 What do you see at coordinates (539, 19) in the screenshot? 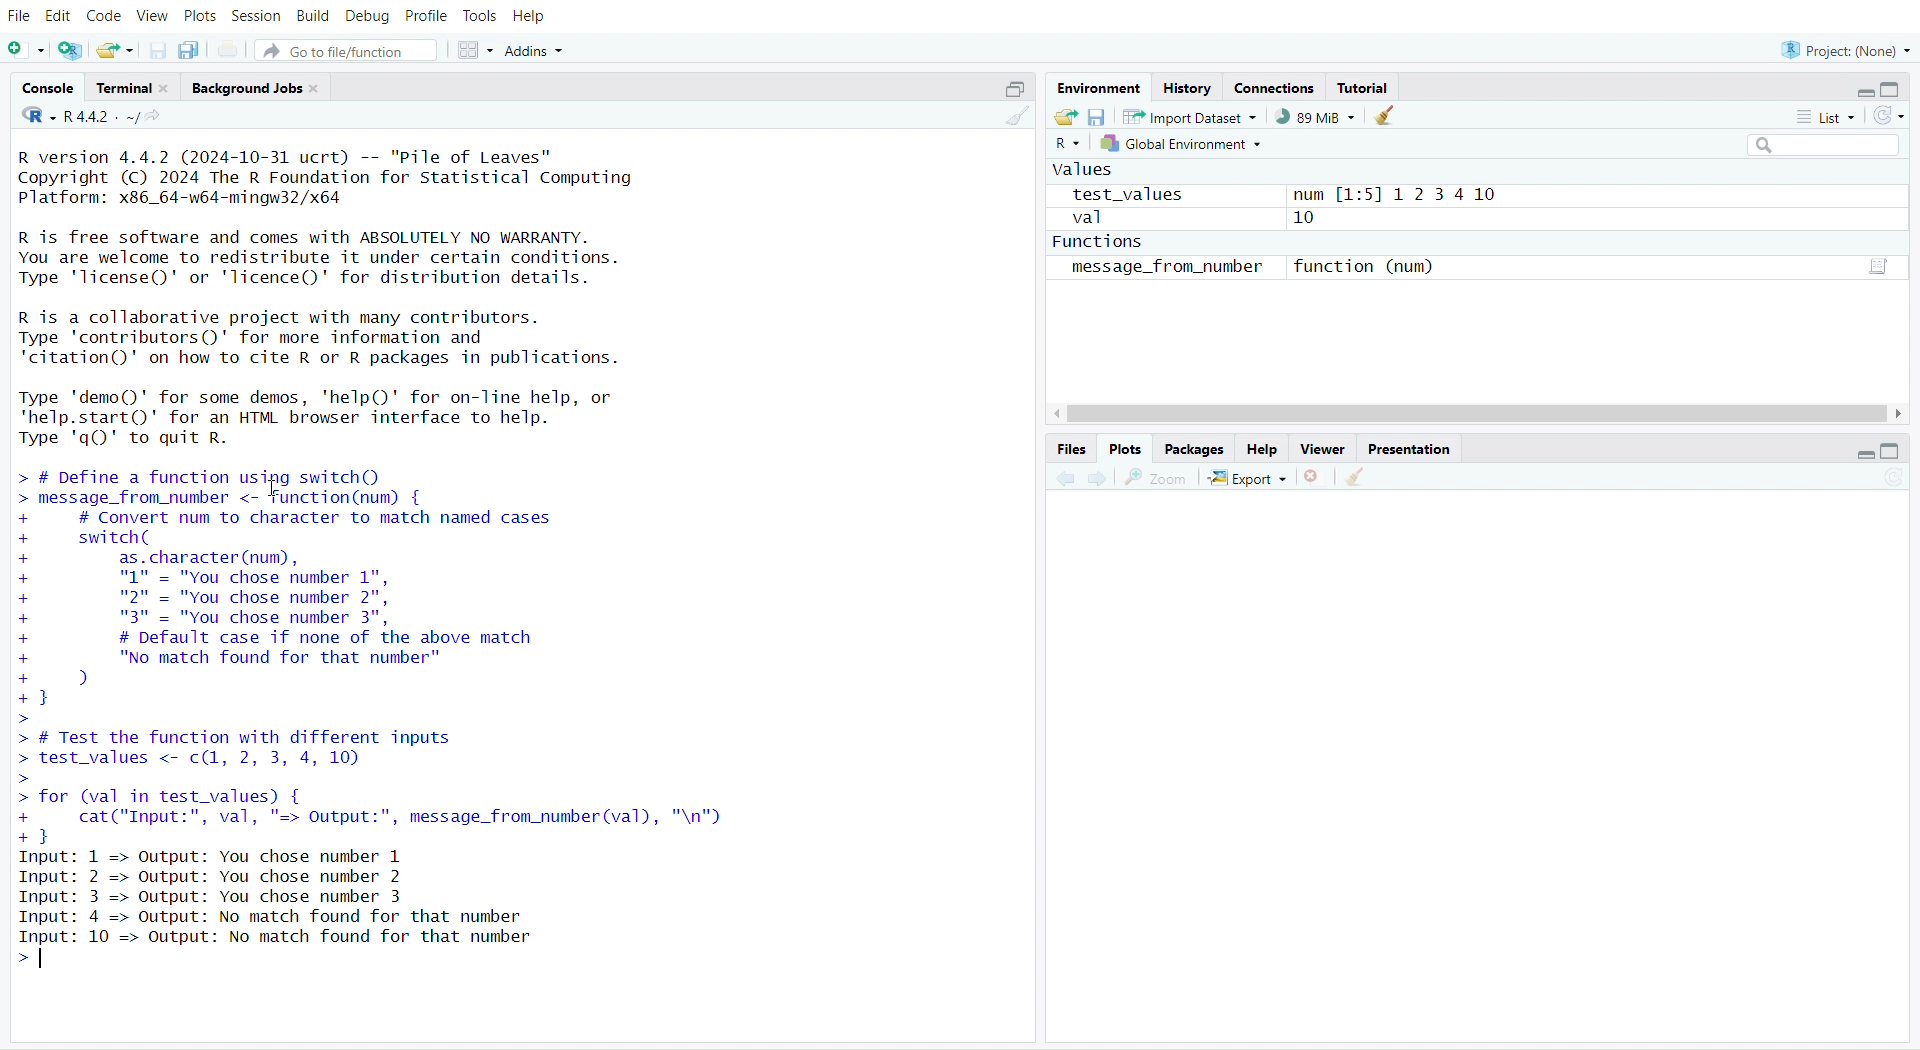
I see `Help` at bounding box center [539, 19].